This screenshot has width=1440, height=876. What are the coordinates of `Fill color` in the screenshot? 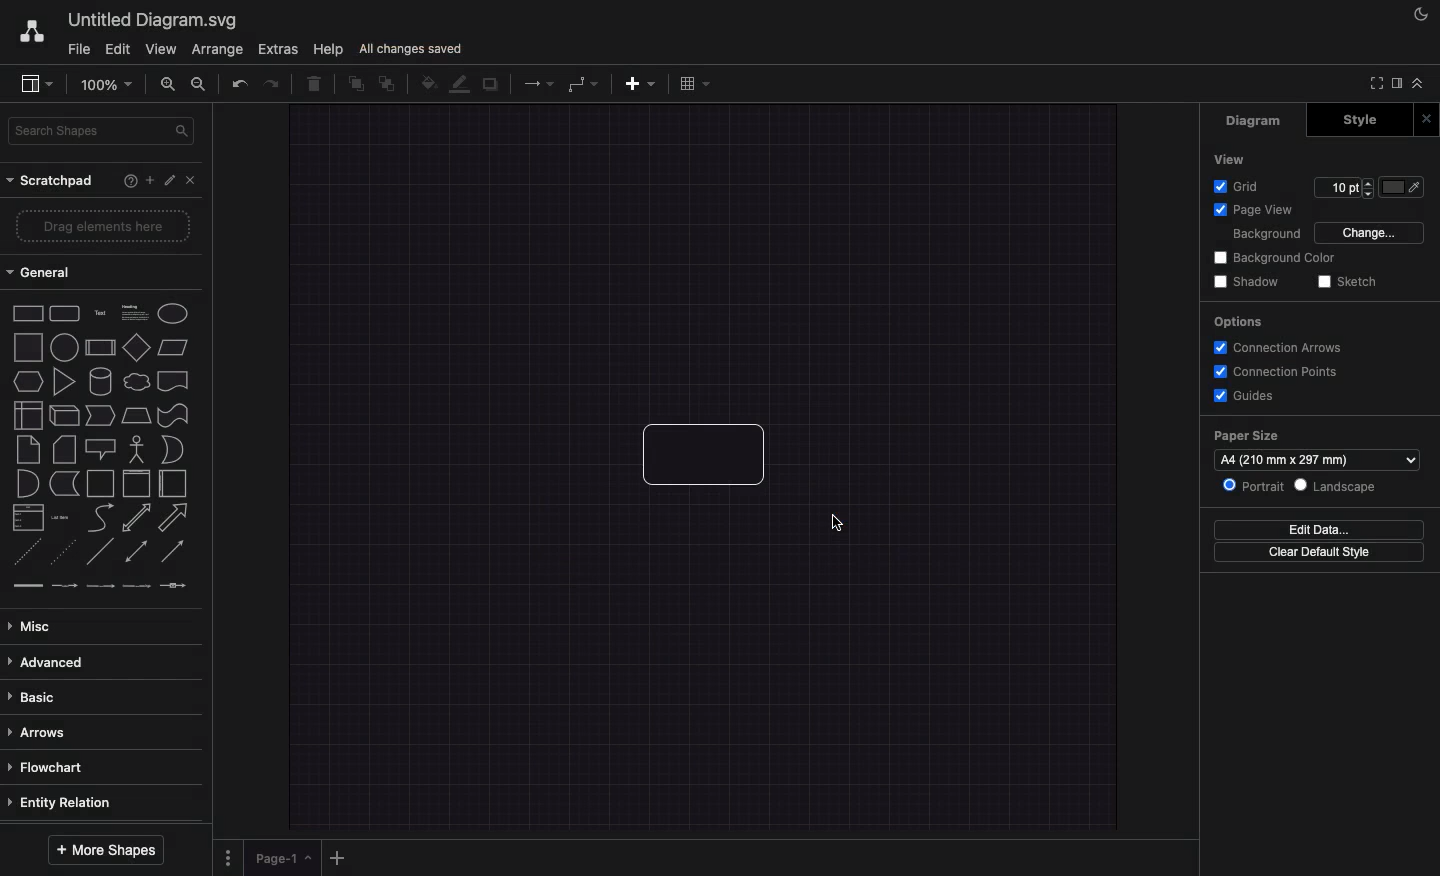 It's located at (431, 83).